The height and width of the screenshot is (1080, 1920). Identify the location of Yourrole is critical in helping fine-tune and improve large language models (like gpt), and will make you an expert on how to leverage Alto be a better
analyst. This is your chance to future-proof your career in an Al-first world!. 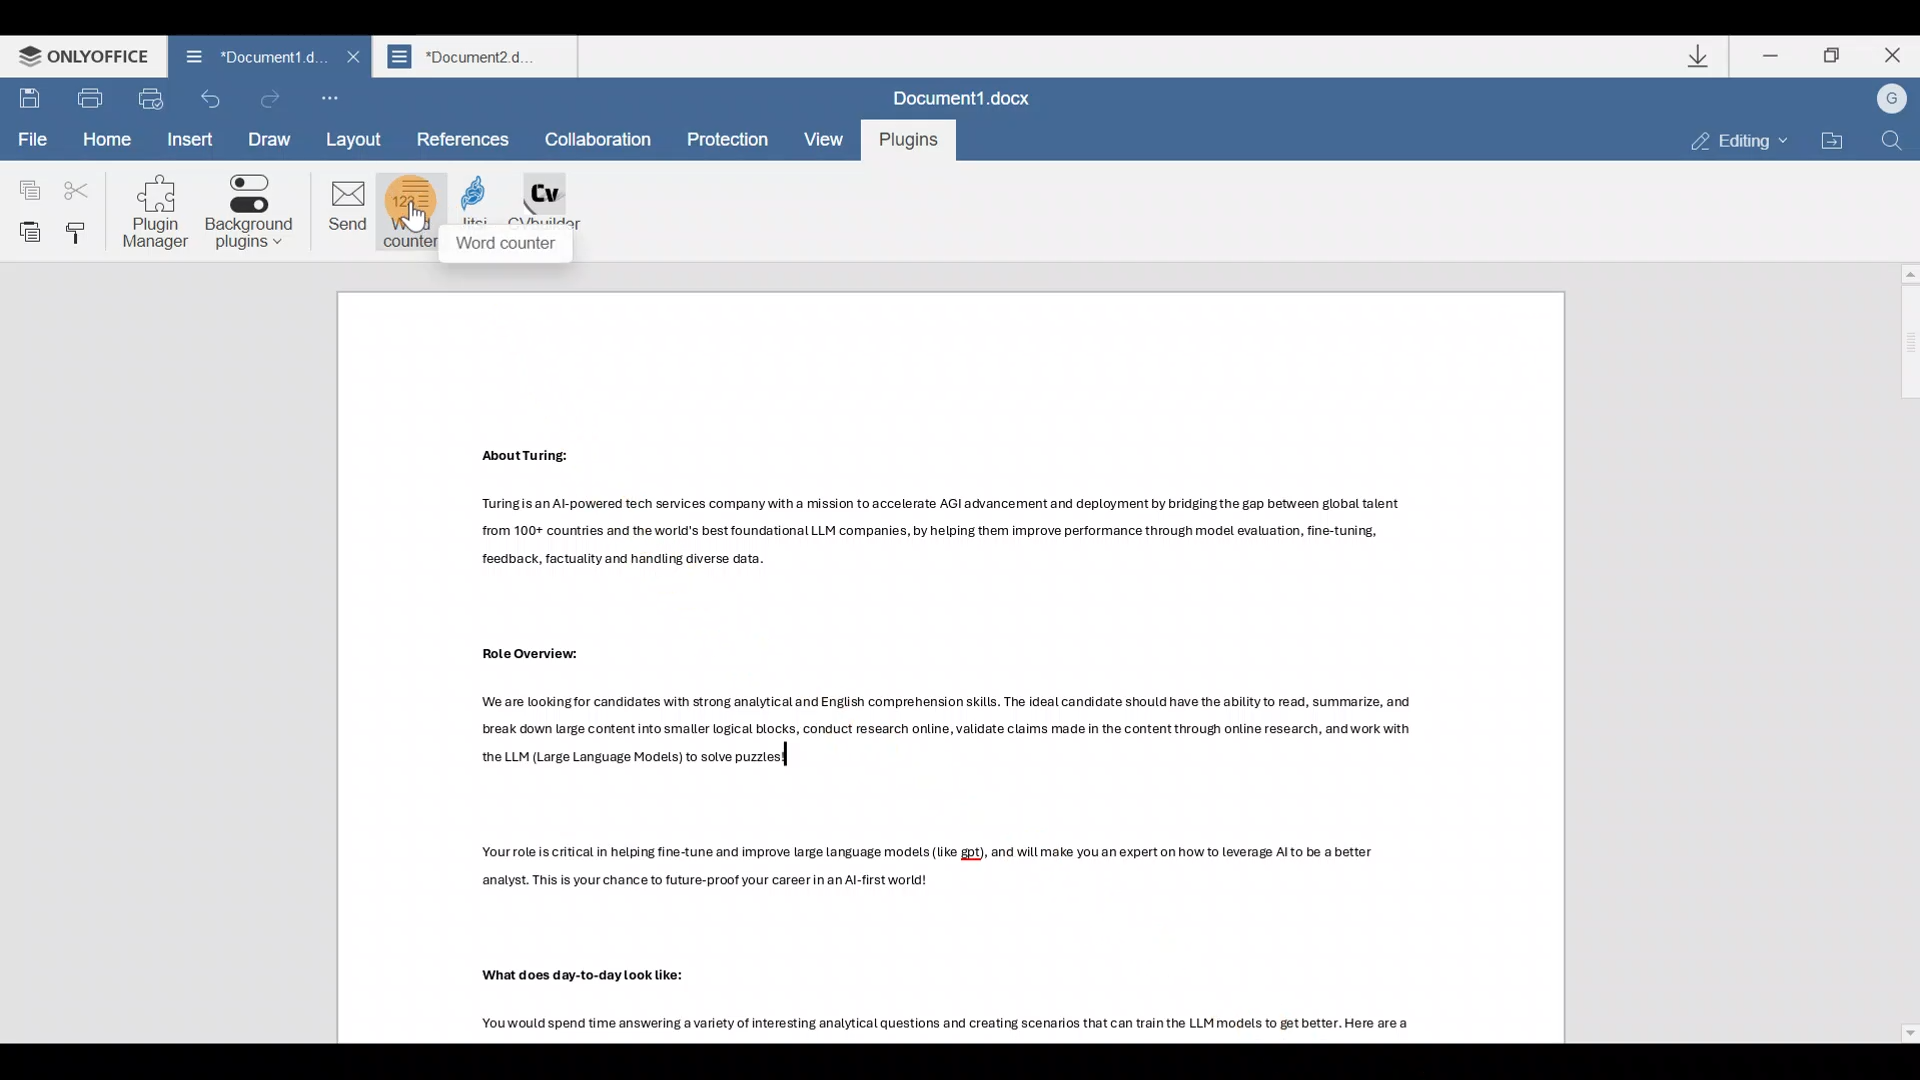
(938, 879).